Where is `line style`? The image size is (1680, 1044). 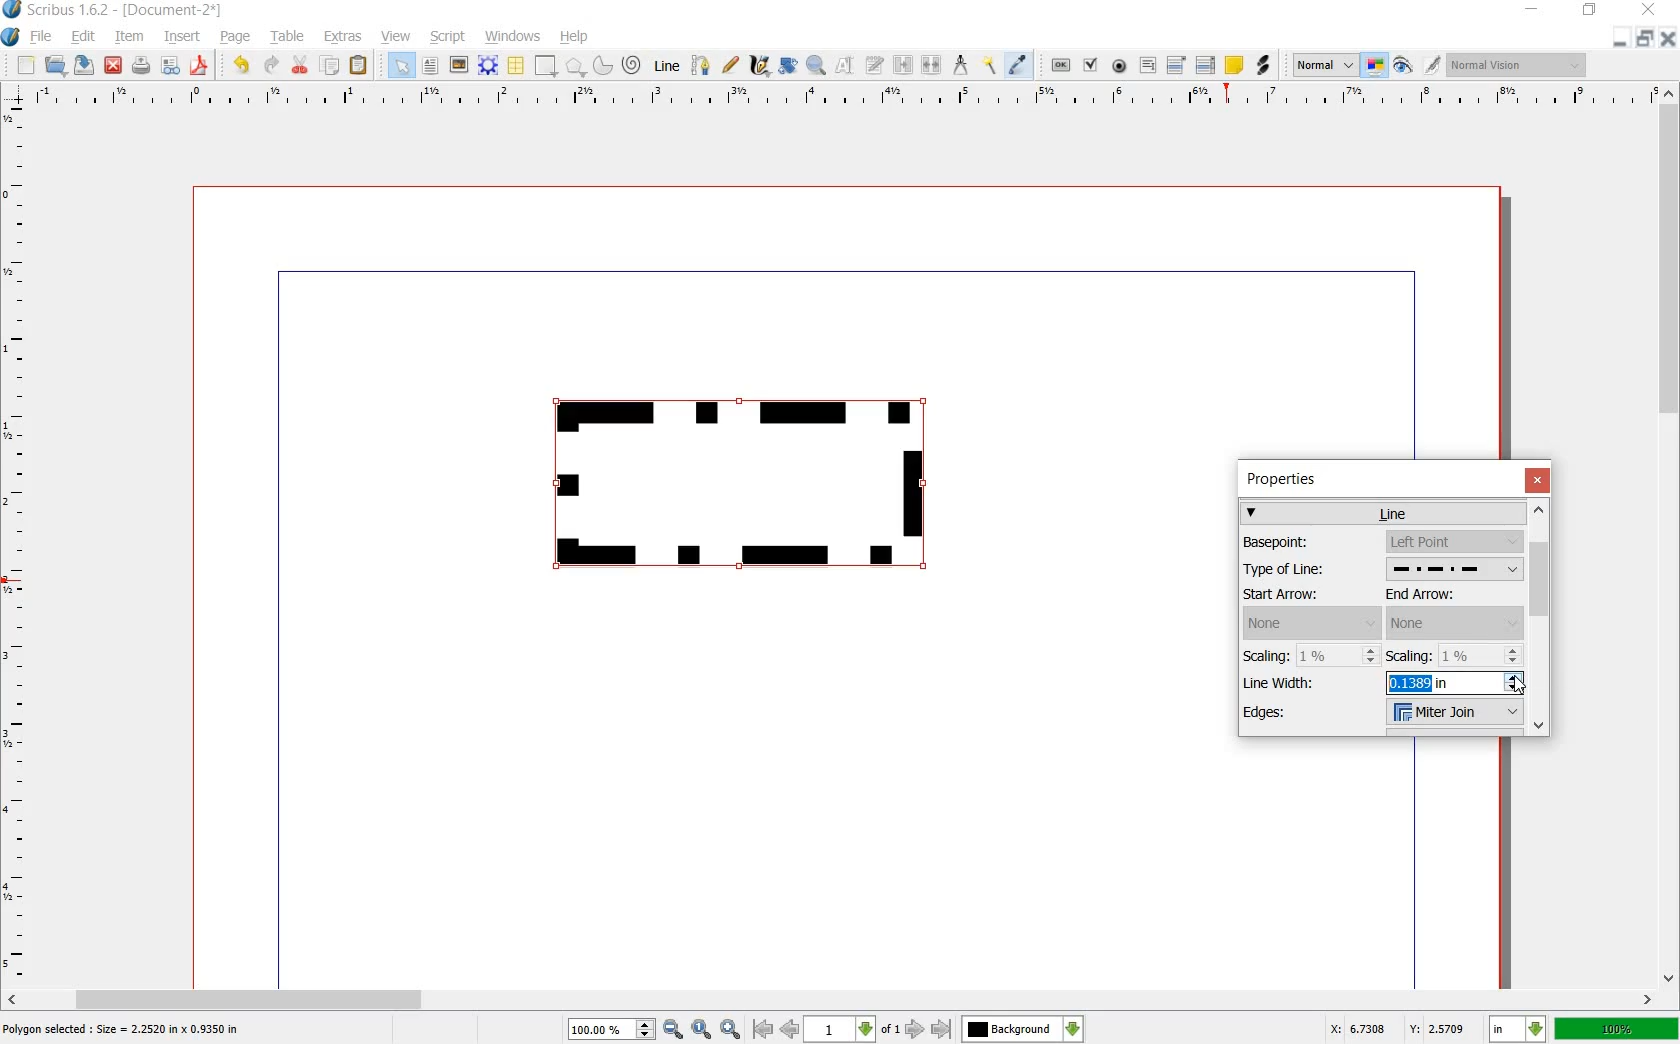 line style is located at coordinates (1452, 570).